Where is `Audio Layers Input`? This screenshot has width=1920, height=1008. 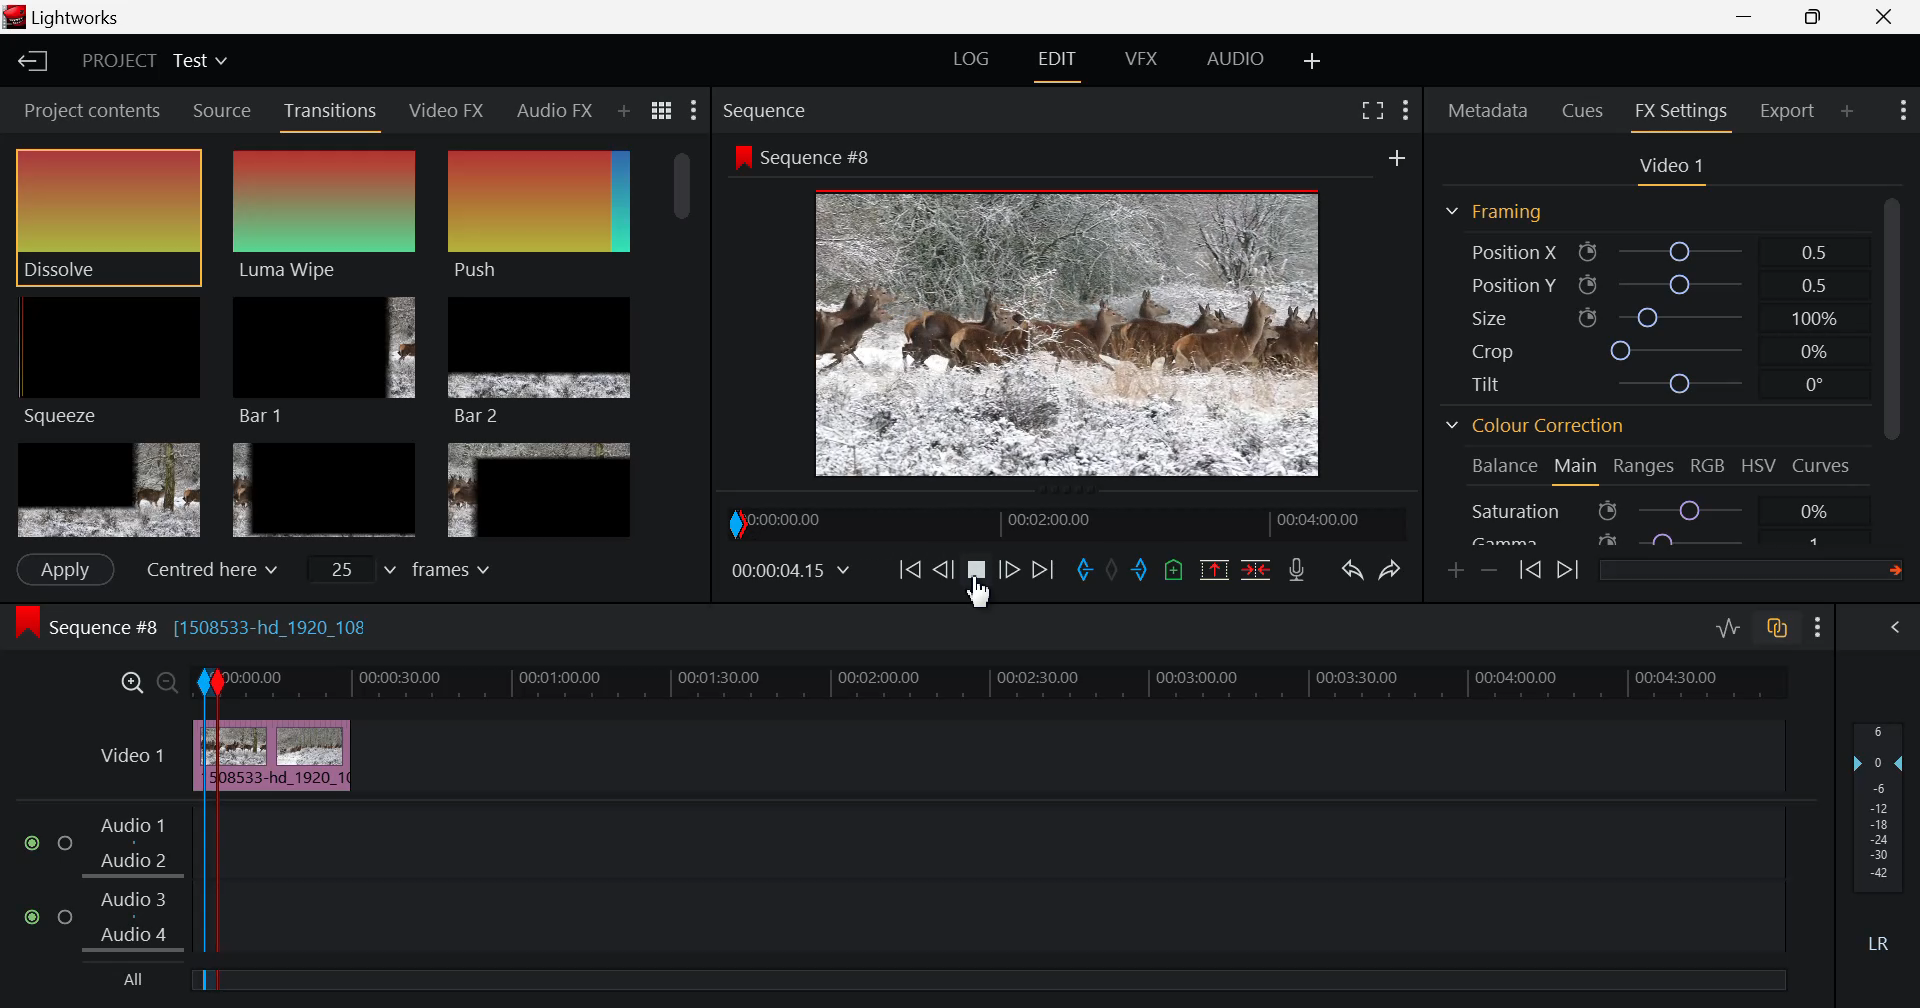 Audio Layers Input is located at coordinates (109, 882).